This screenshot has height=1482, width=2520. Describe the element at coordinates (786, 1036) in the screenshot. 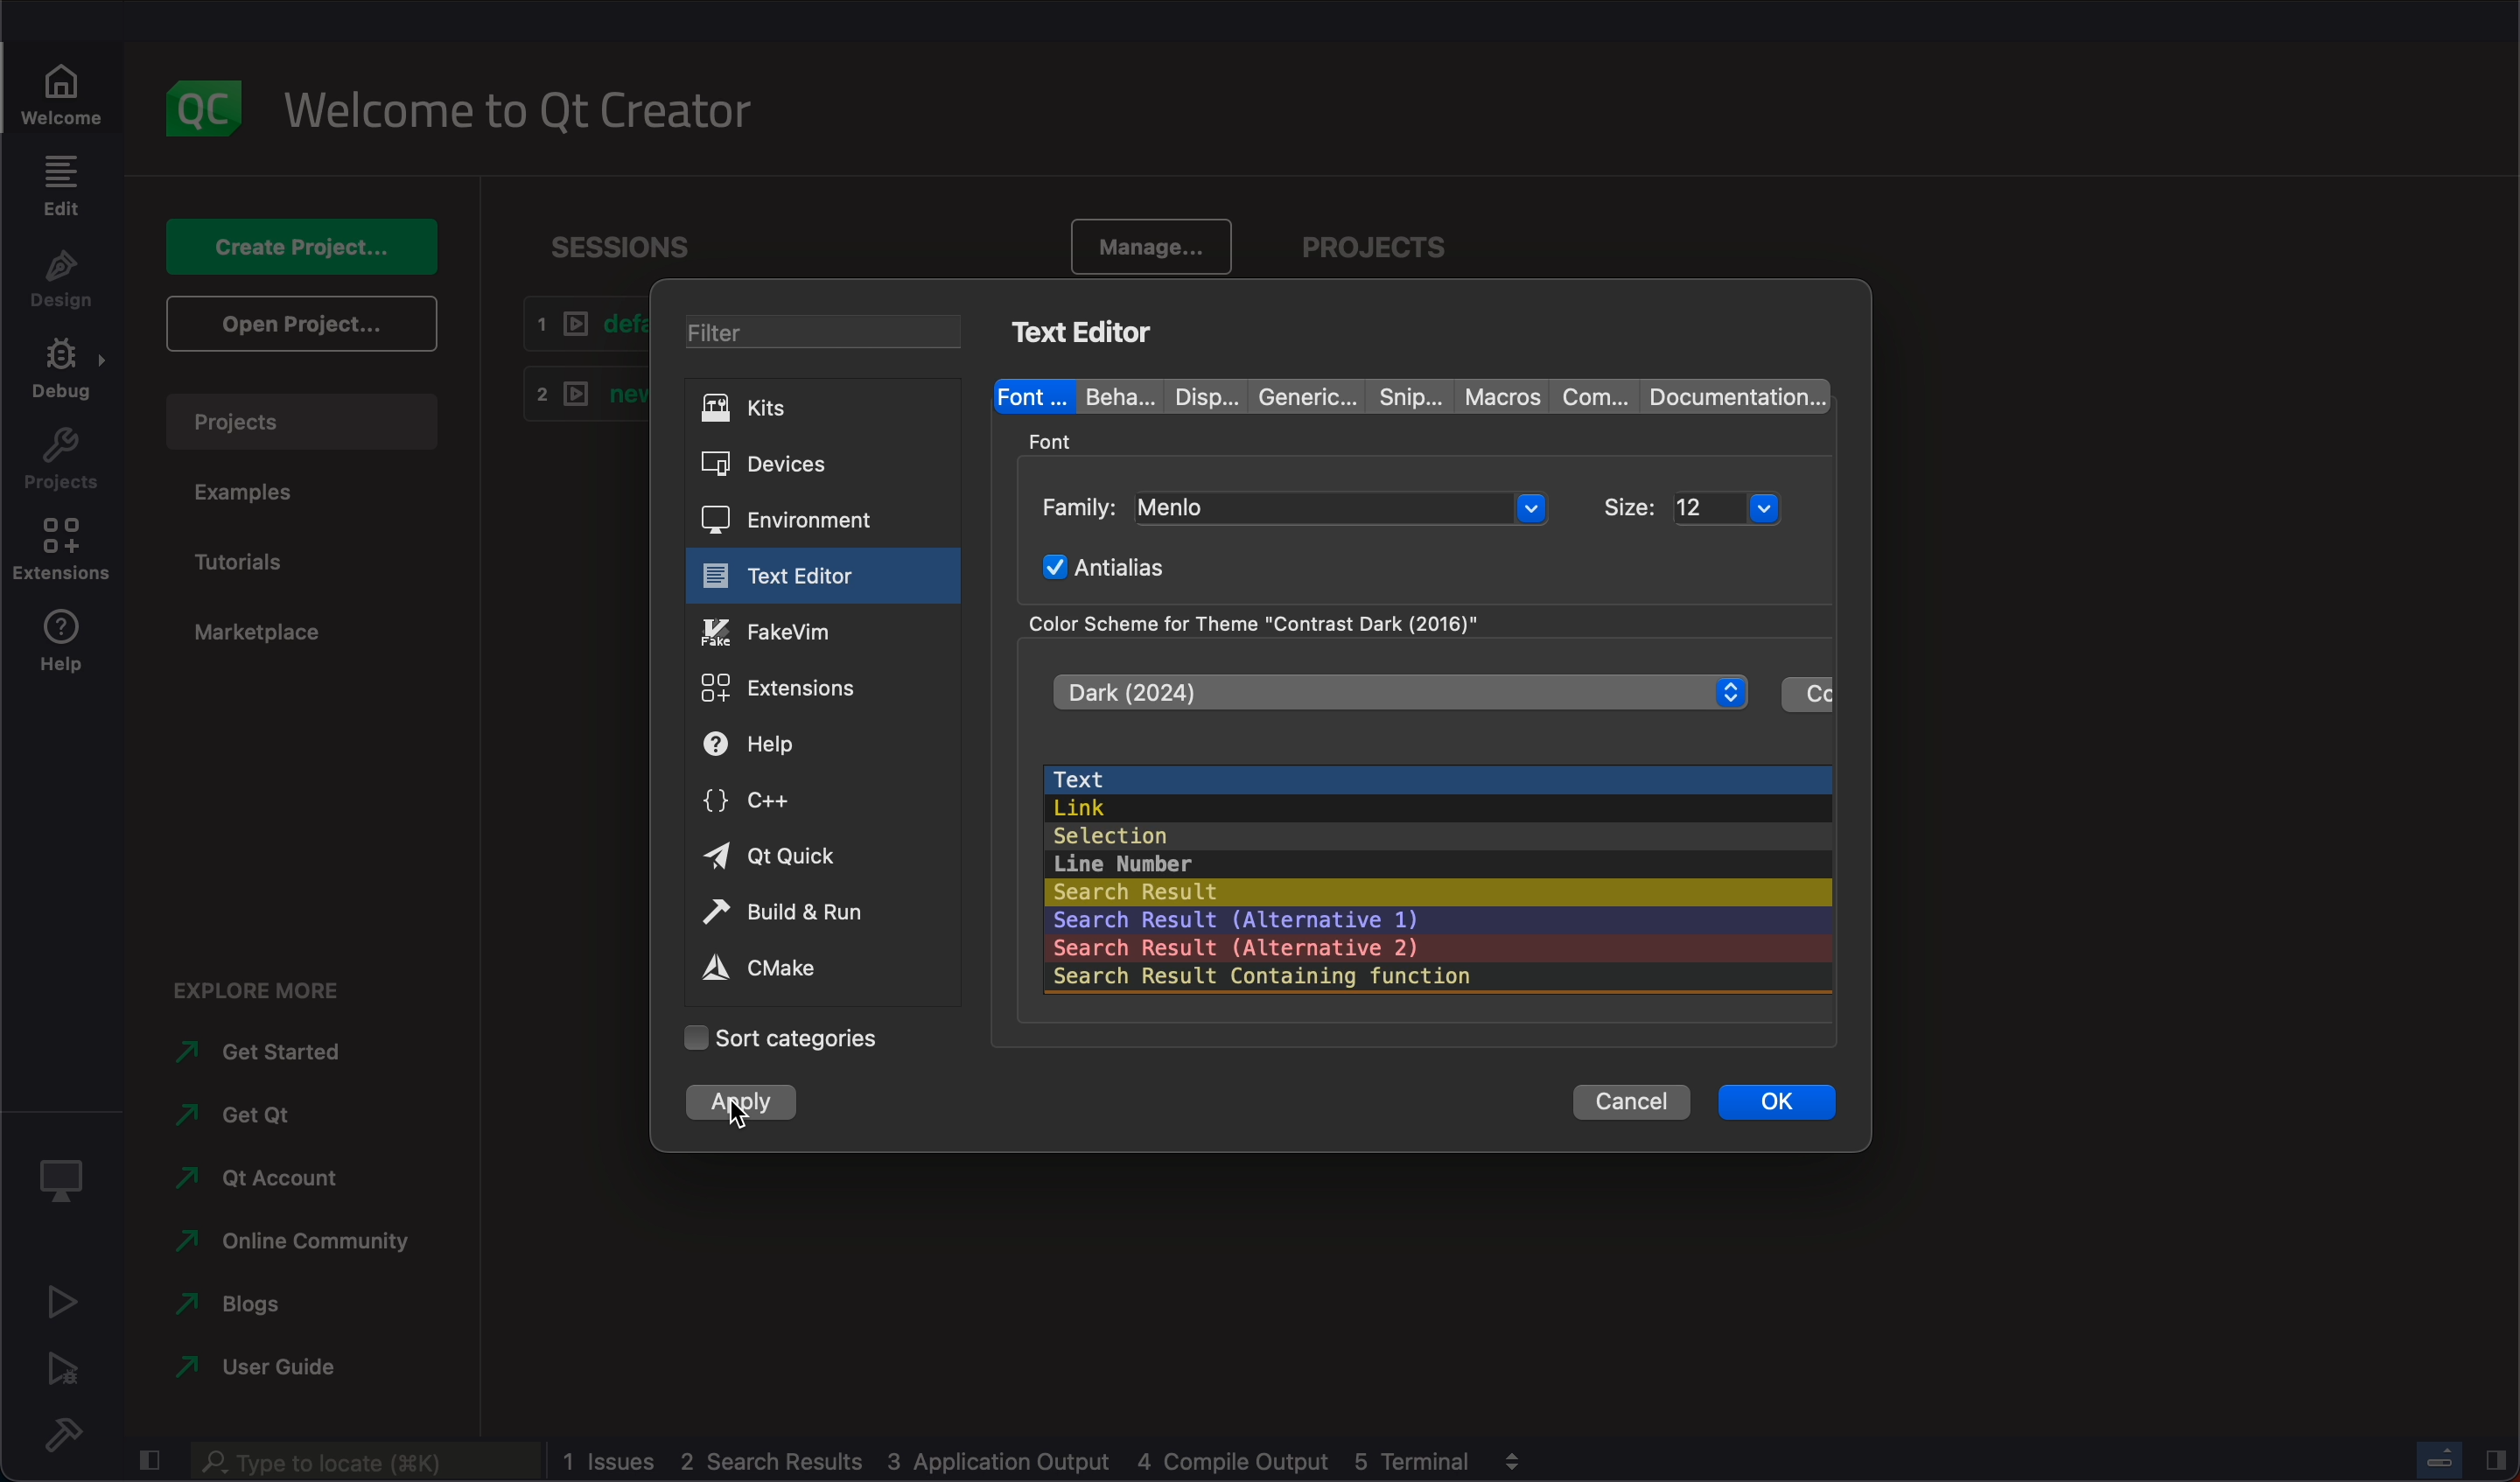

I see `categories` at that location.